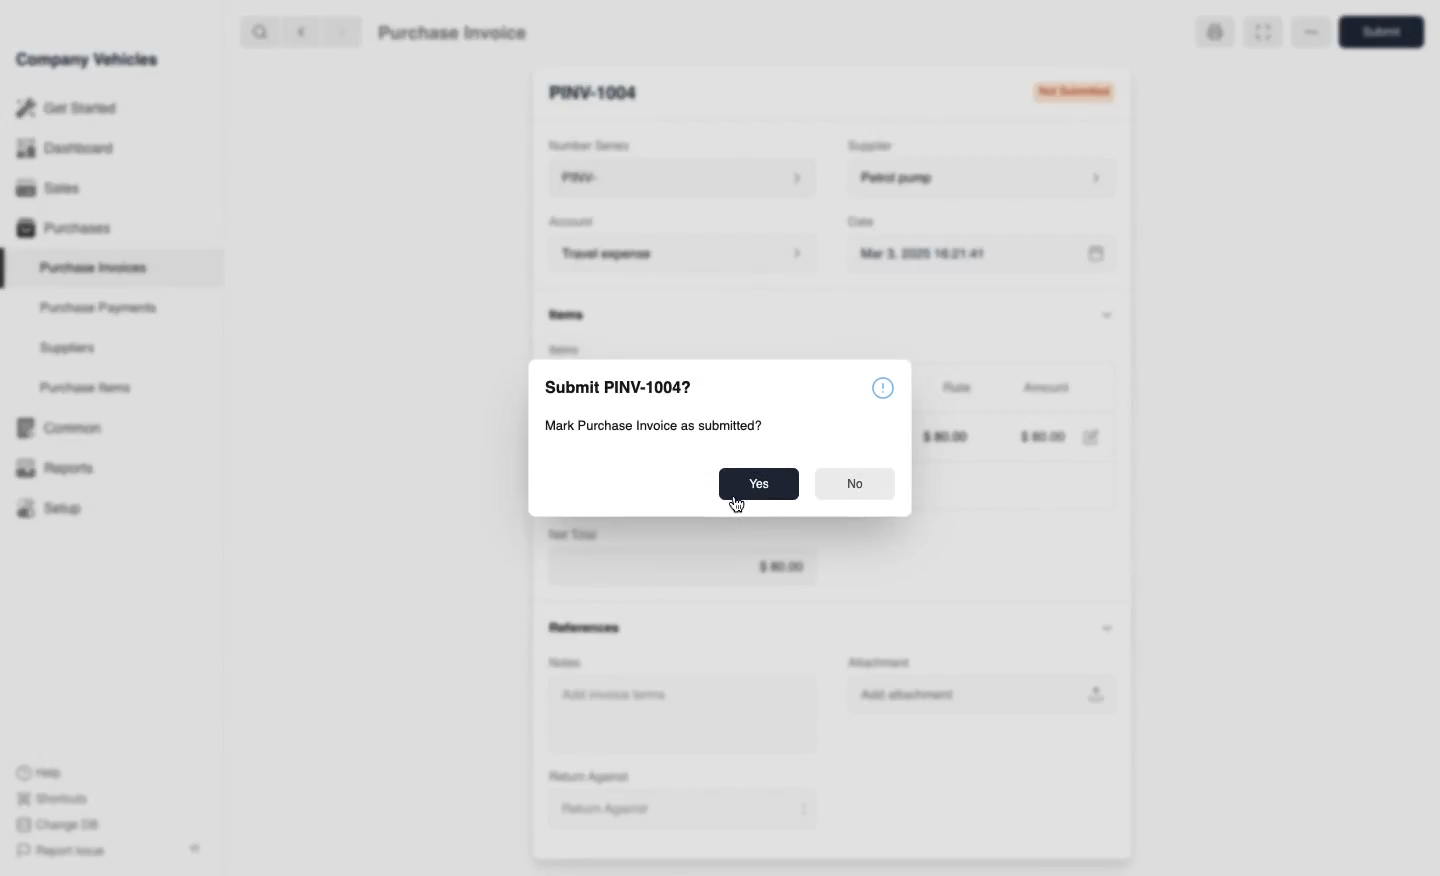 Image resolution: width=1440 pixels, height=876 pixels. I want to click on Submit PINV-1004?, so click(623, 387).